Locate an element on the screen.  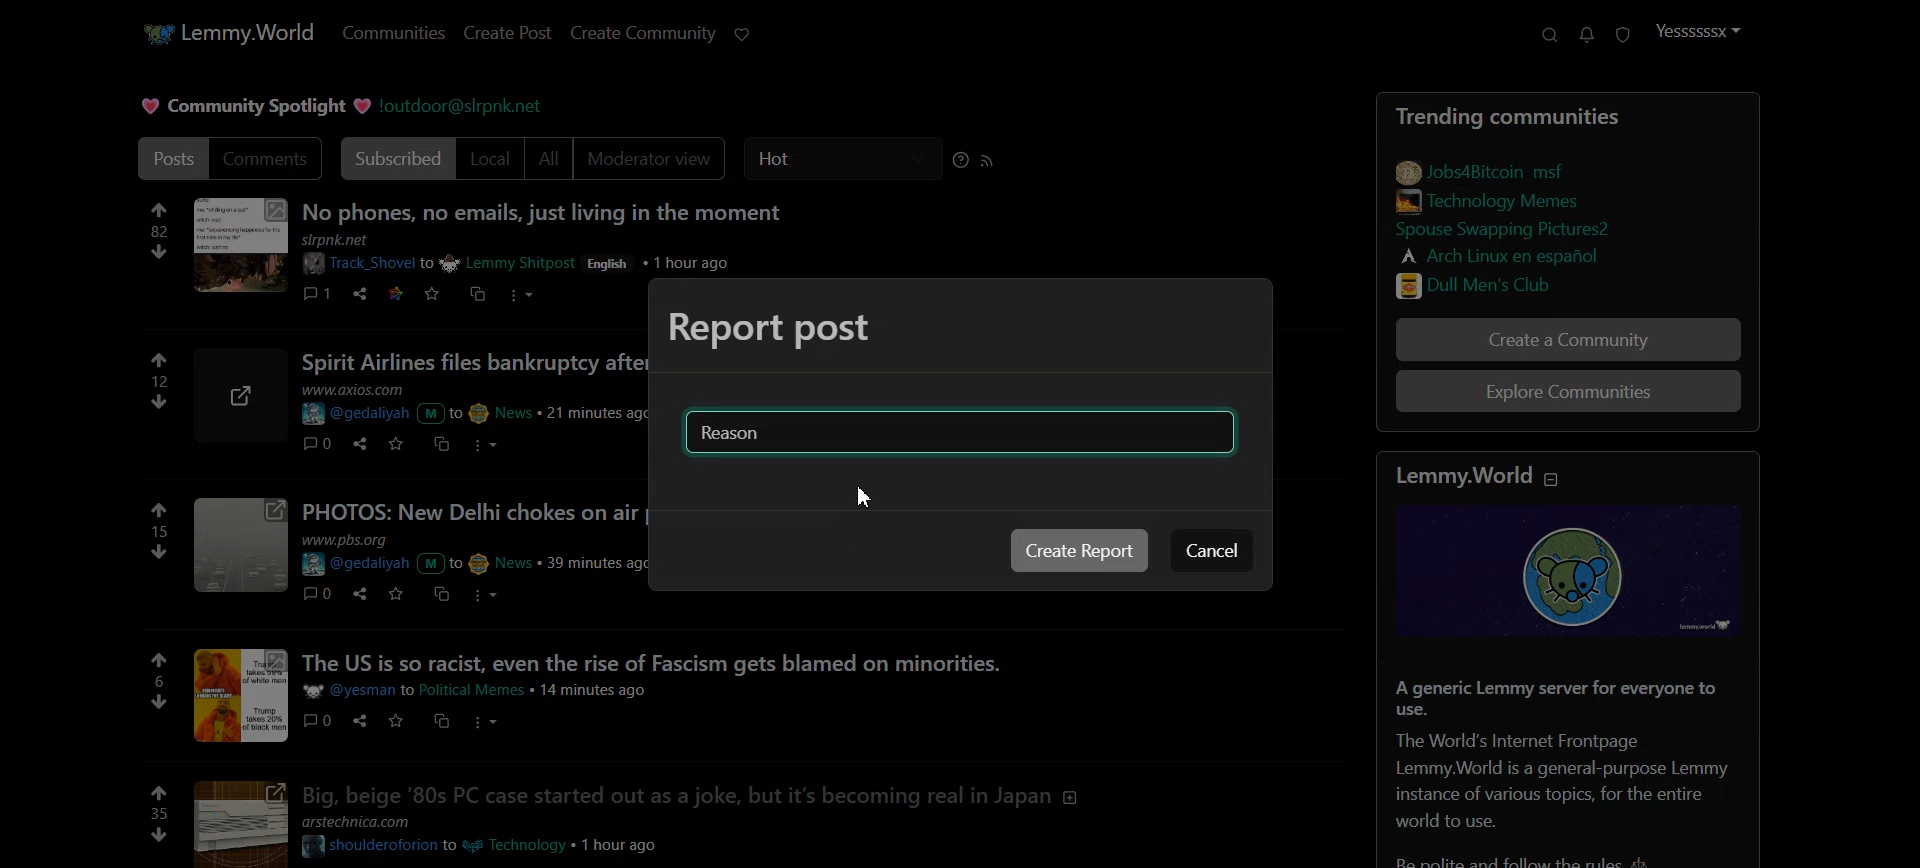
share is located at coordinates (360, 294).